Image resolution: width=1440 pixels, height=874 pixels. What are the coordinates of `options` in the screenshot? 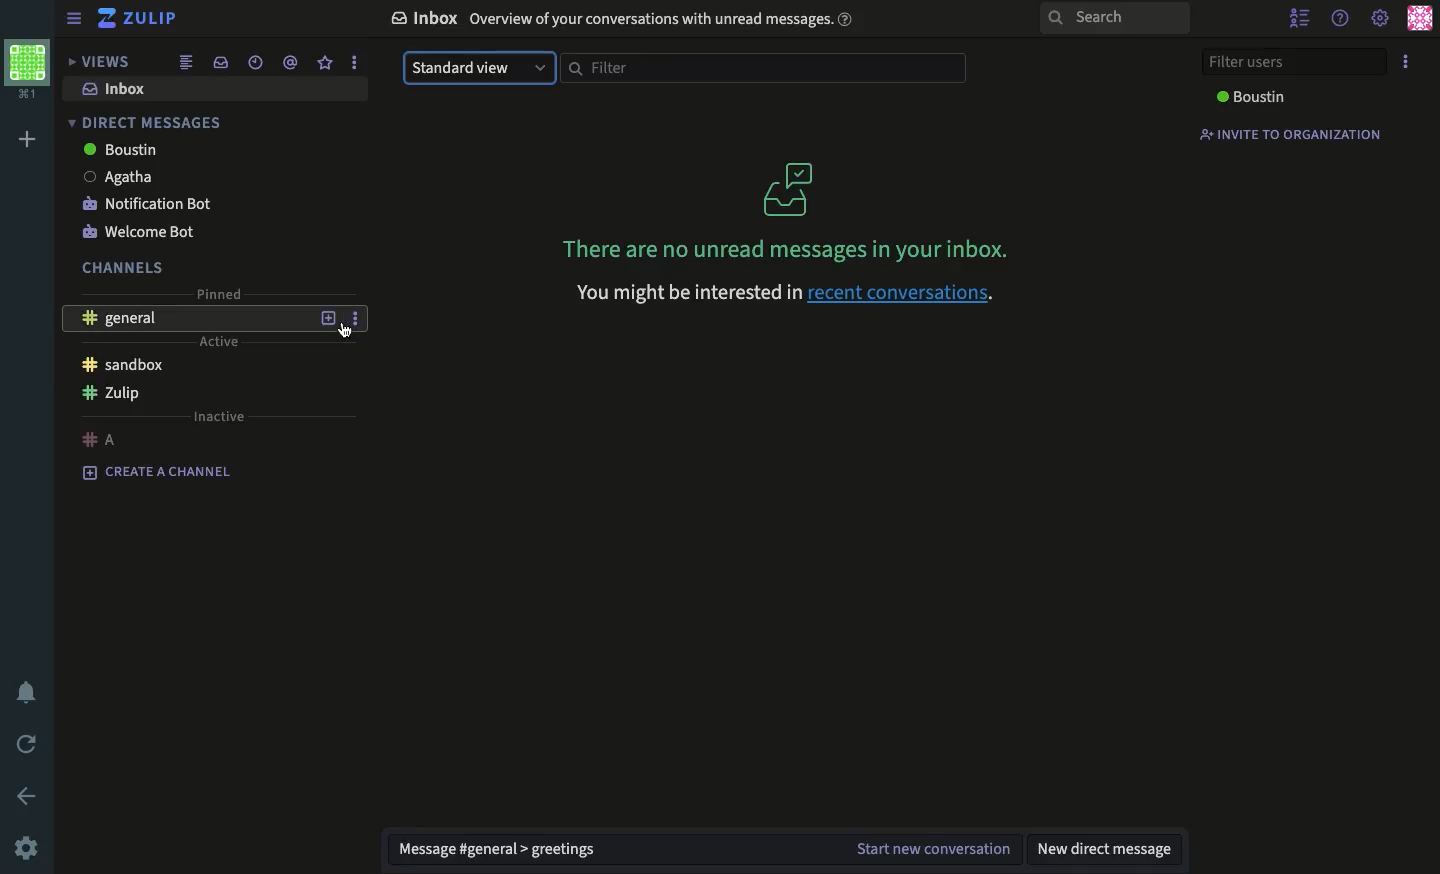 It's located at (1406, 61).